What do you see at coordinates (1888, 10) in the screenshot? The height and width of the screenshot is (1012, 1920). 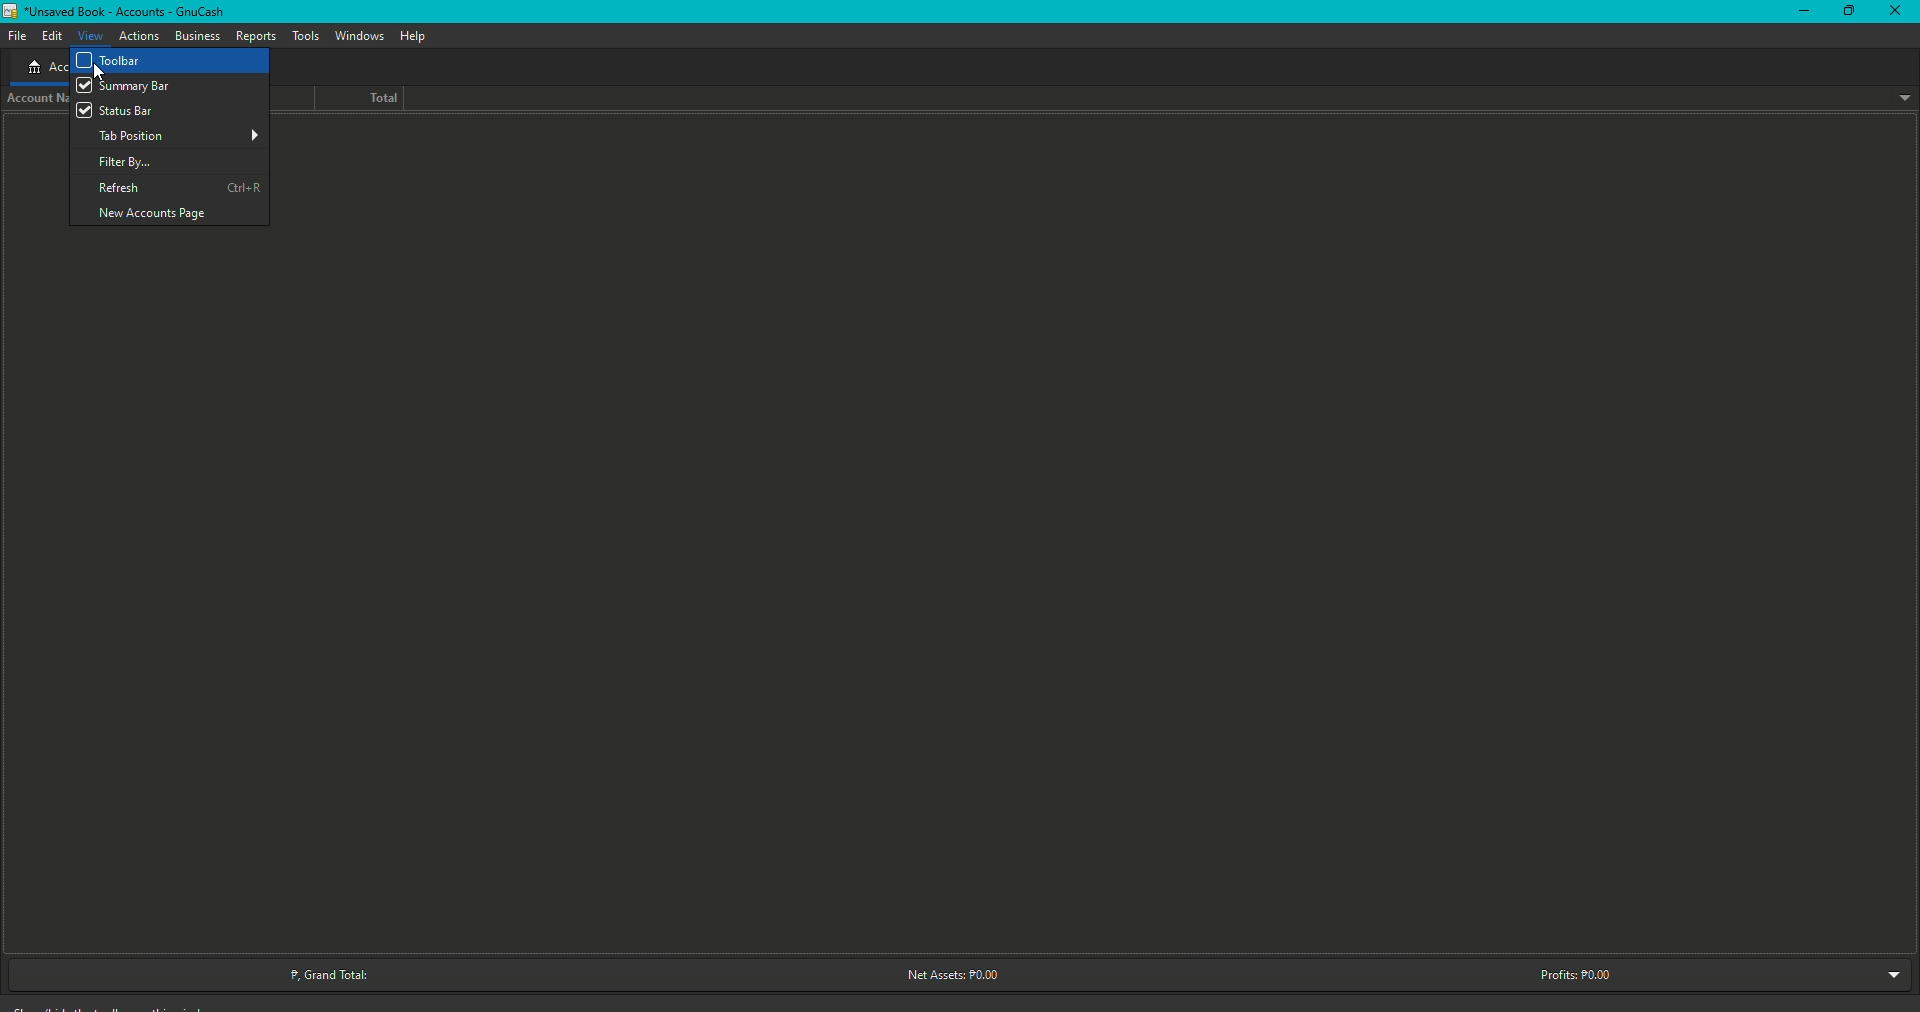 I see `Close` at bounding box center [1888, 10].